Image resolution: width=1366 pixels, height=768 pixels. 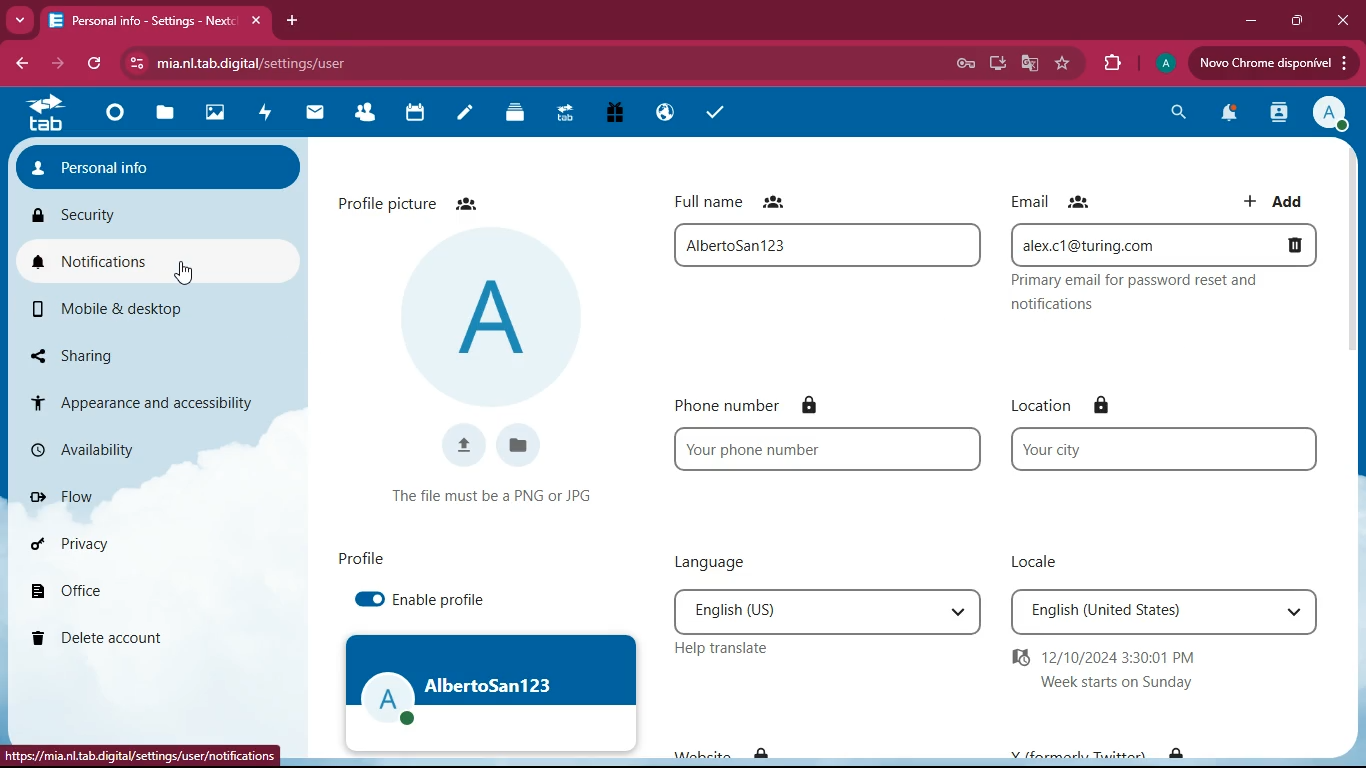 What do you see at coordinates (1064, 405) in the screenshot?
I see `location` at bounding box center [1064, 405].